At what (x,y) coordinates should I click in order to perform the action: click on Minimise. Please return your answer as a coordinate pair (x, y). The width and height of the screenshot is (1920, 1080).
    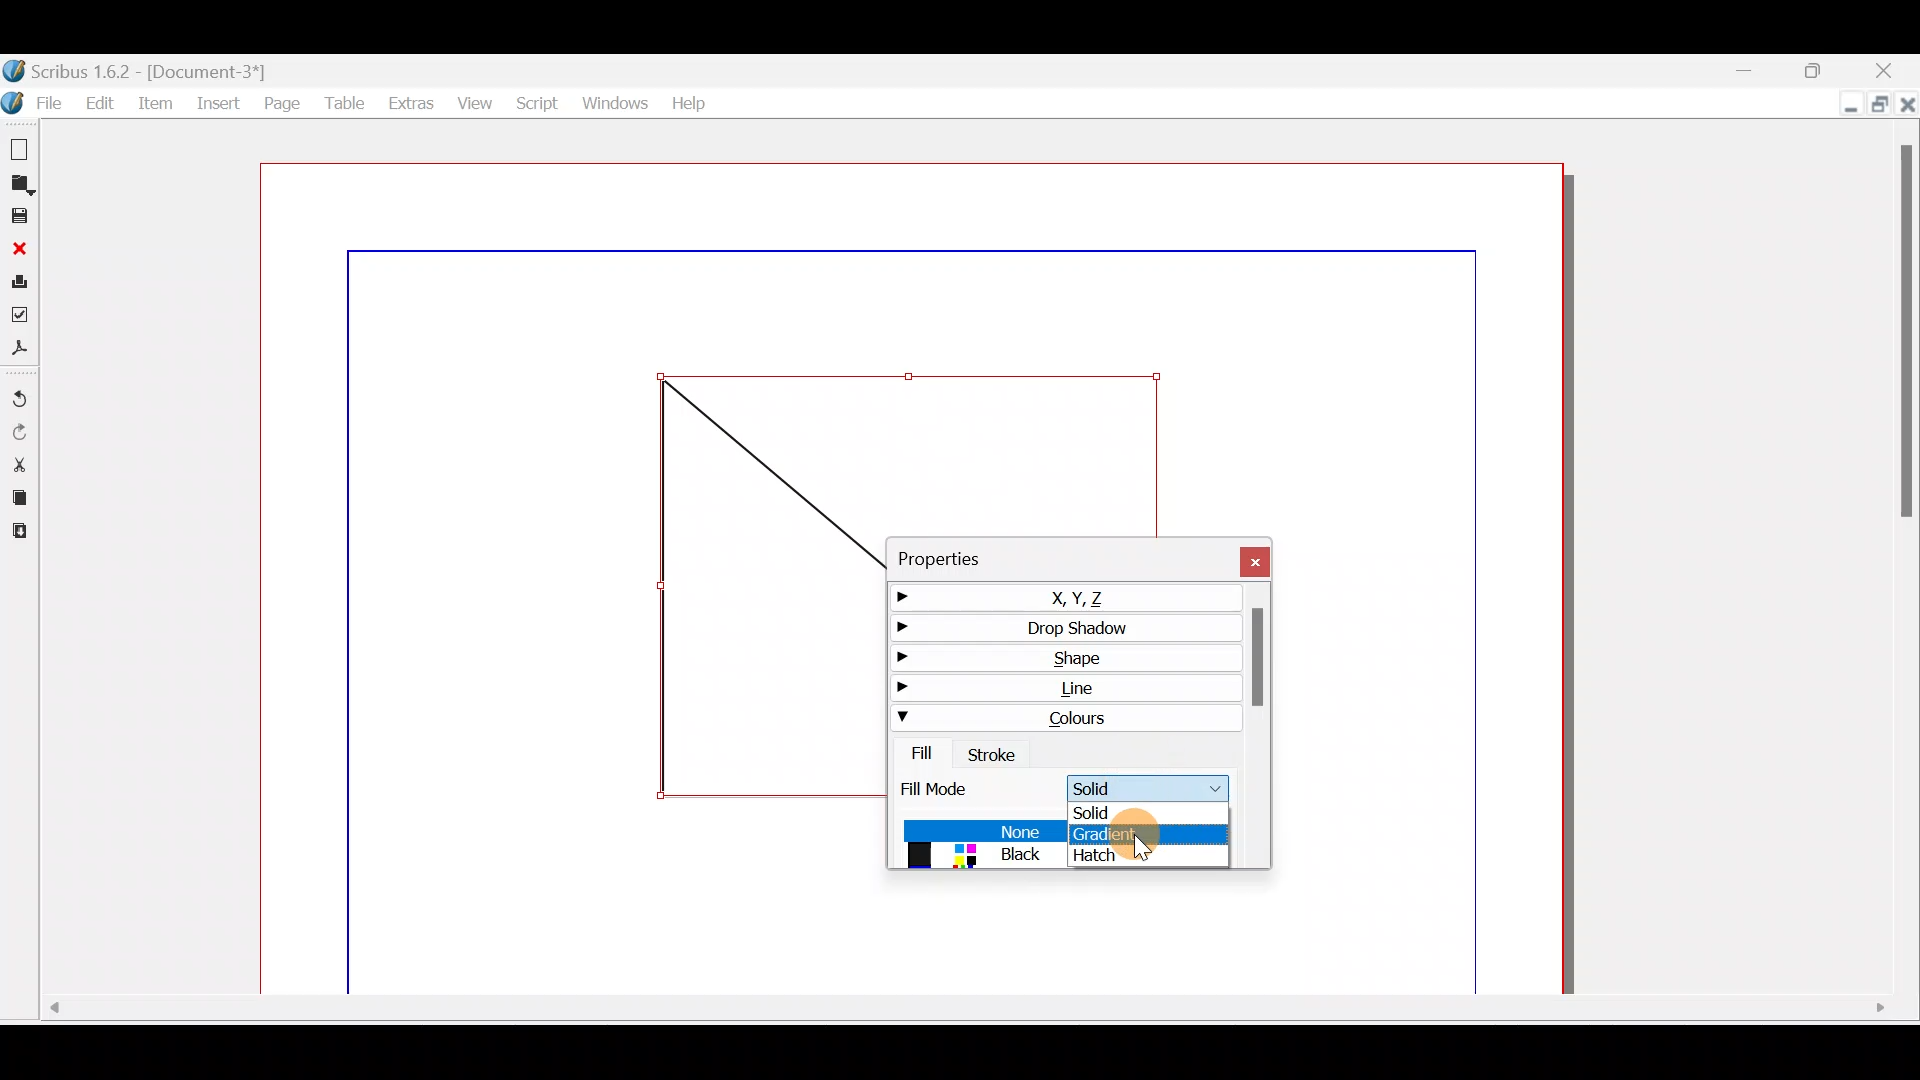
    Looking at the image, I should click on (1745, 69).